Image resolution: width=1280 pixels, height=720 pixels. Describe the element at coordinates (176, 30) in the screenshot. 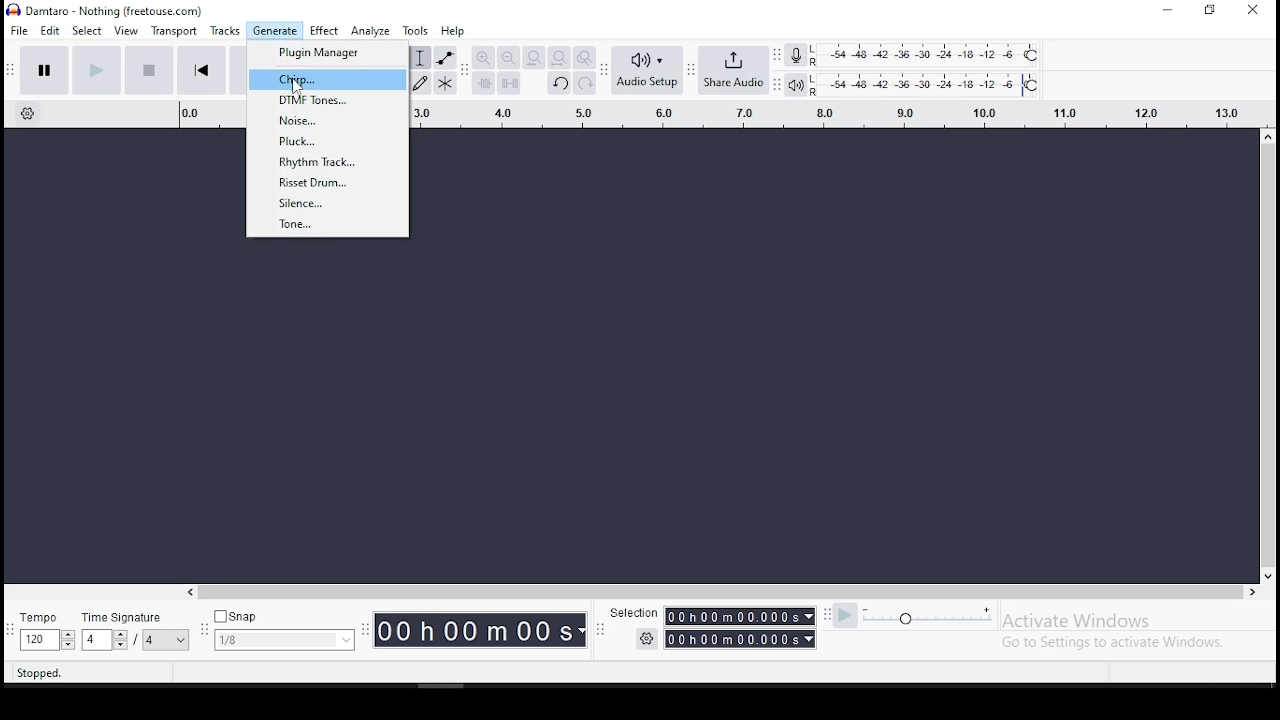

I see `transport` at that location.